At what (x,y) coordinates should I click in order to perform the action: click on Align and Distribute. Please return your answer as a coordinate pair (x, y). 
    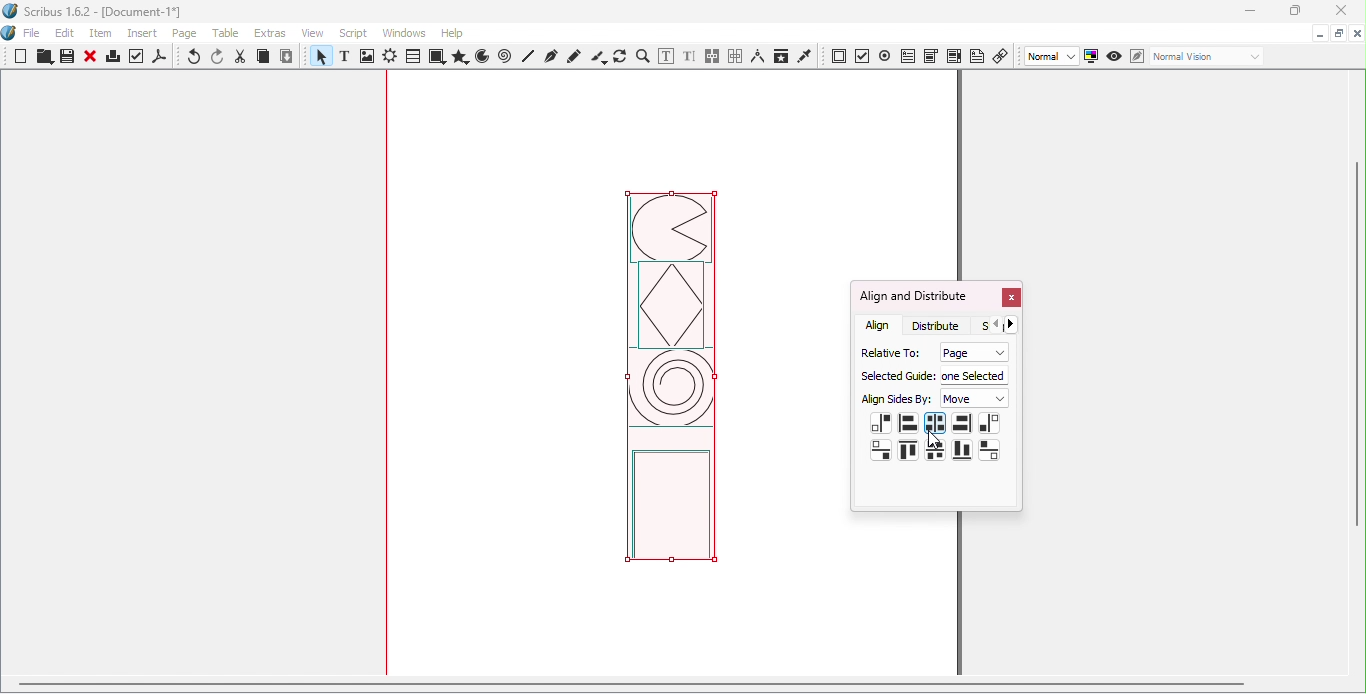
    Looking at the image, I should click on (913, 296).